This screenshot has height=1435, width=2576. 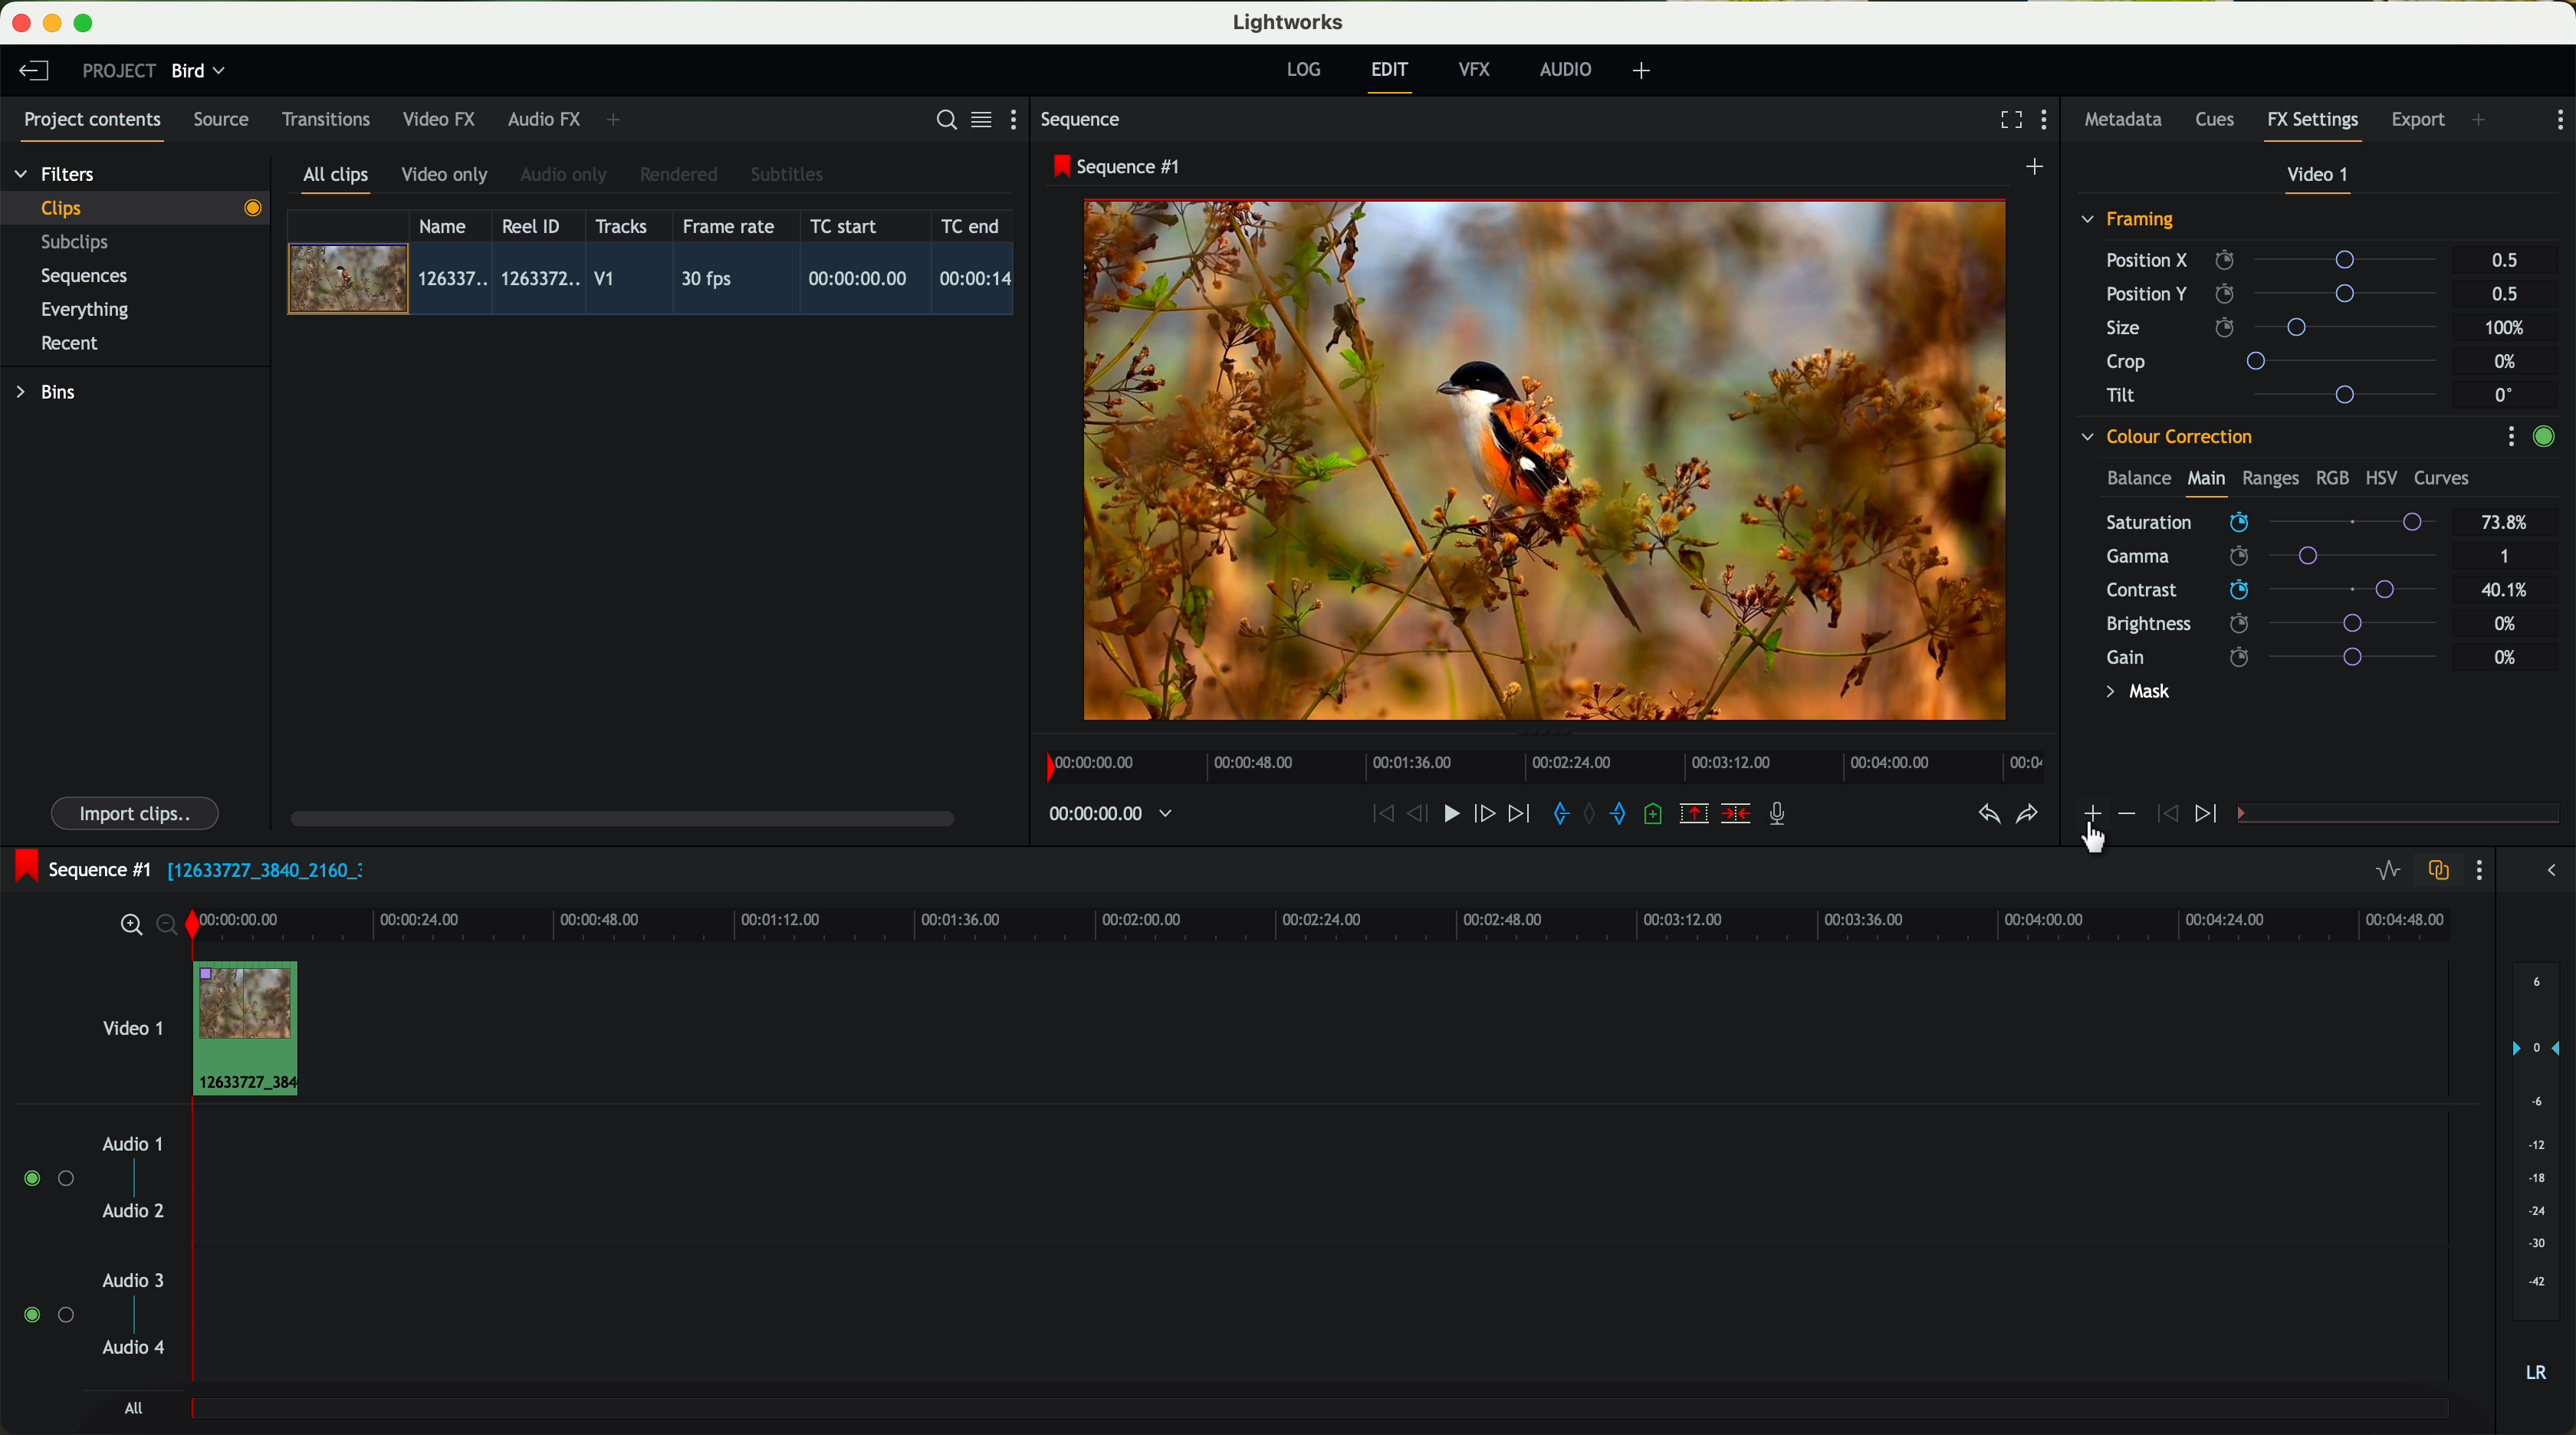 What do you see at coordinates (2545, 871) in the screenshot?
I see `show/hide the full audio mix` at bounding box center [2545, 871].